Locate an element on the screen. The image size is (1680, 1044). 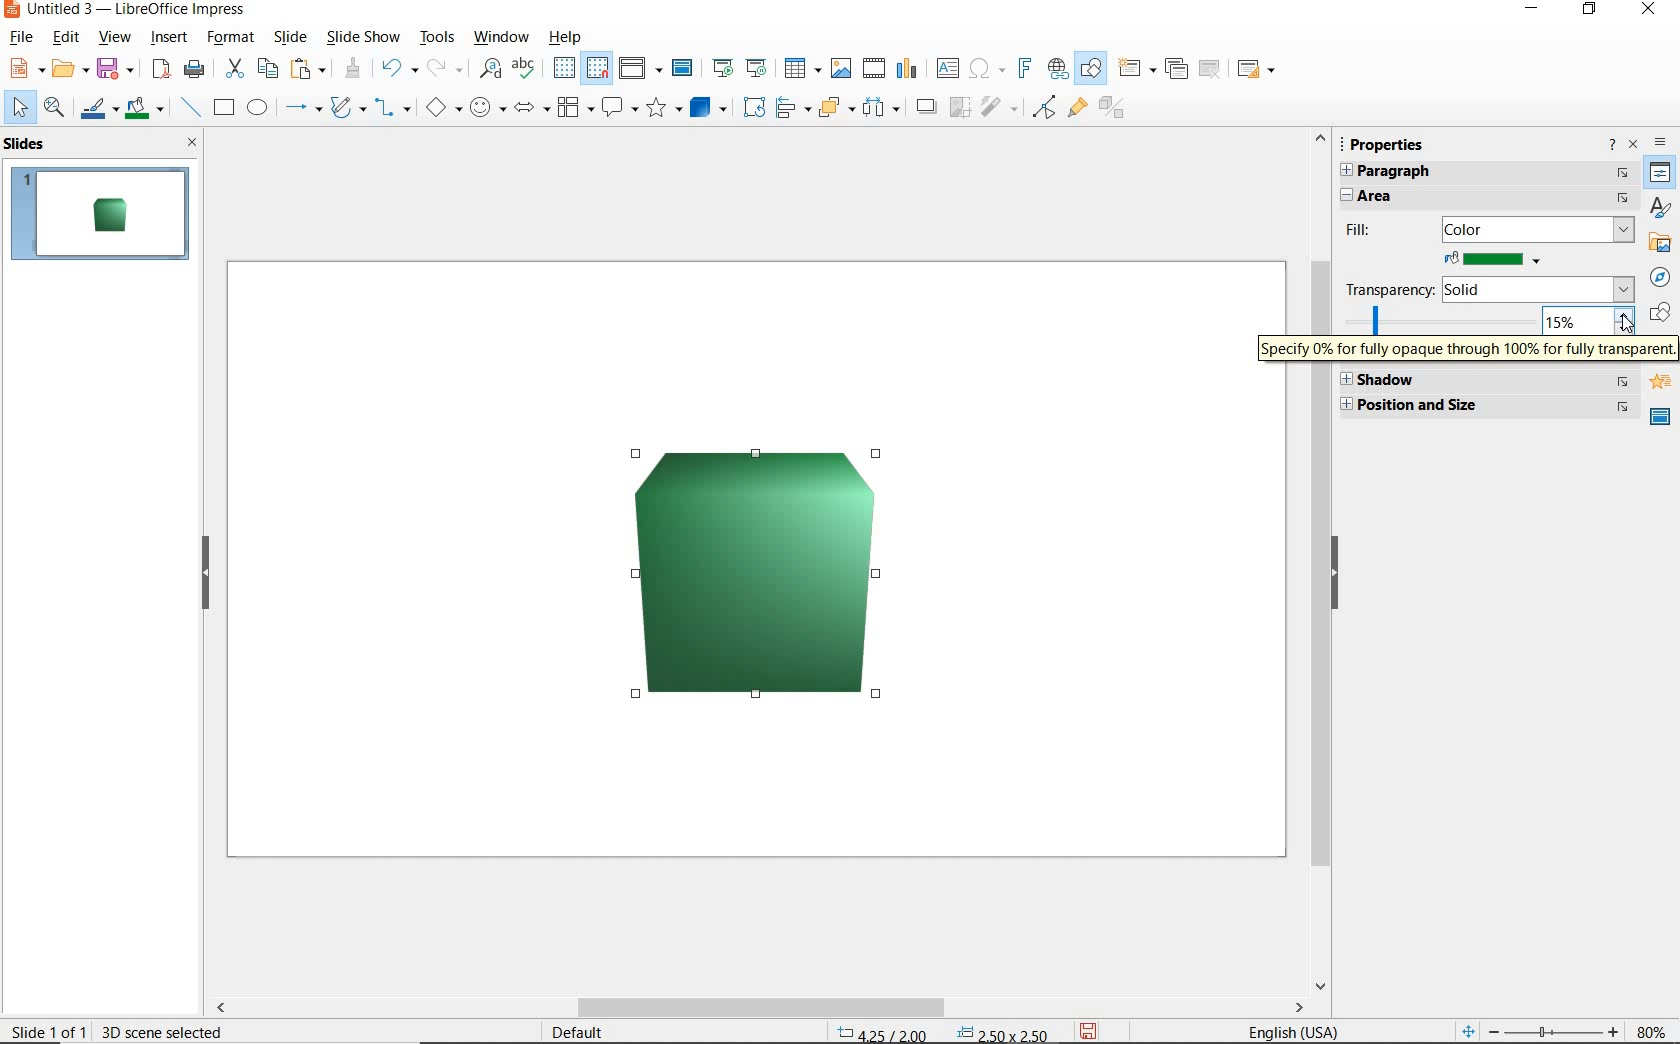
slide layout is located at coordinates (1257, 68).